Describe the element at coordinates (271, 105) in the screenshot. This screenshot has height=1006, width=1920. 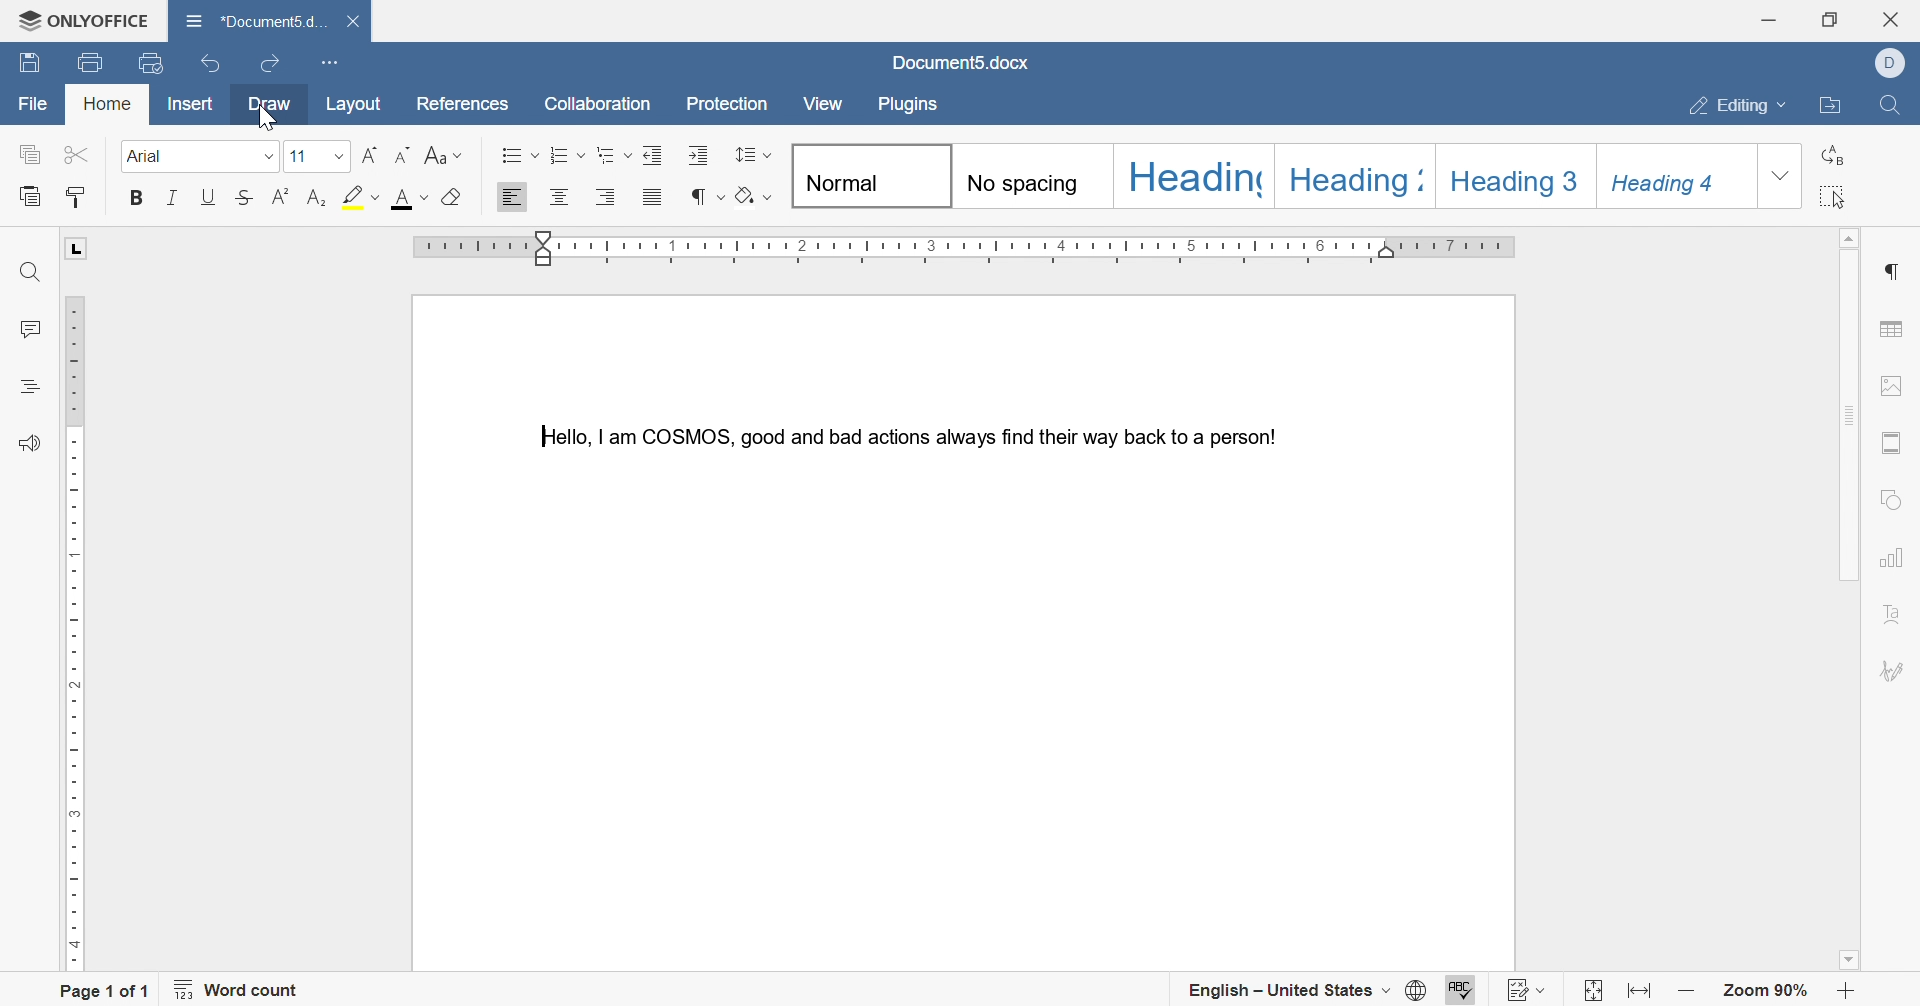
I see `draw` at that location.